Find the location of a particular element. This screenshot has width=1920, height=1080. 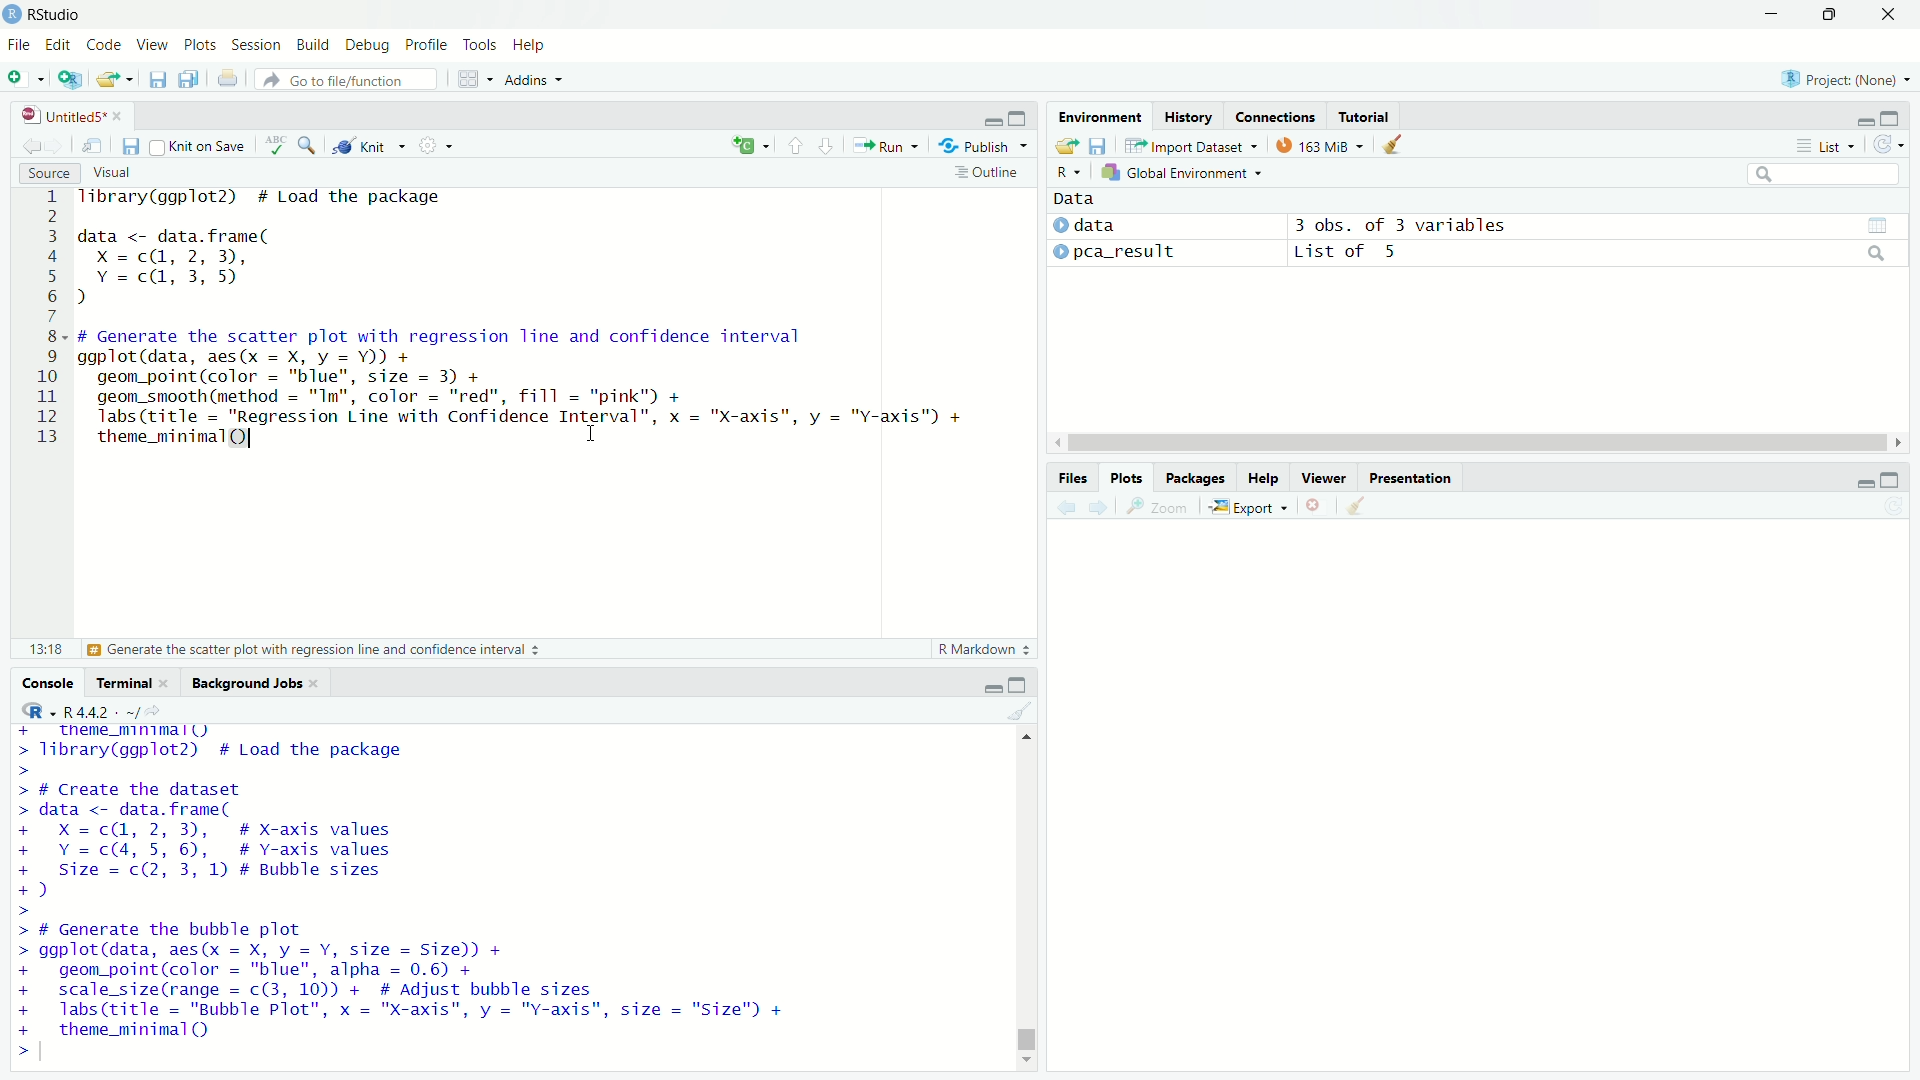

R is located at coordinates (34, 711).